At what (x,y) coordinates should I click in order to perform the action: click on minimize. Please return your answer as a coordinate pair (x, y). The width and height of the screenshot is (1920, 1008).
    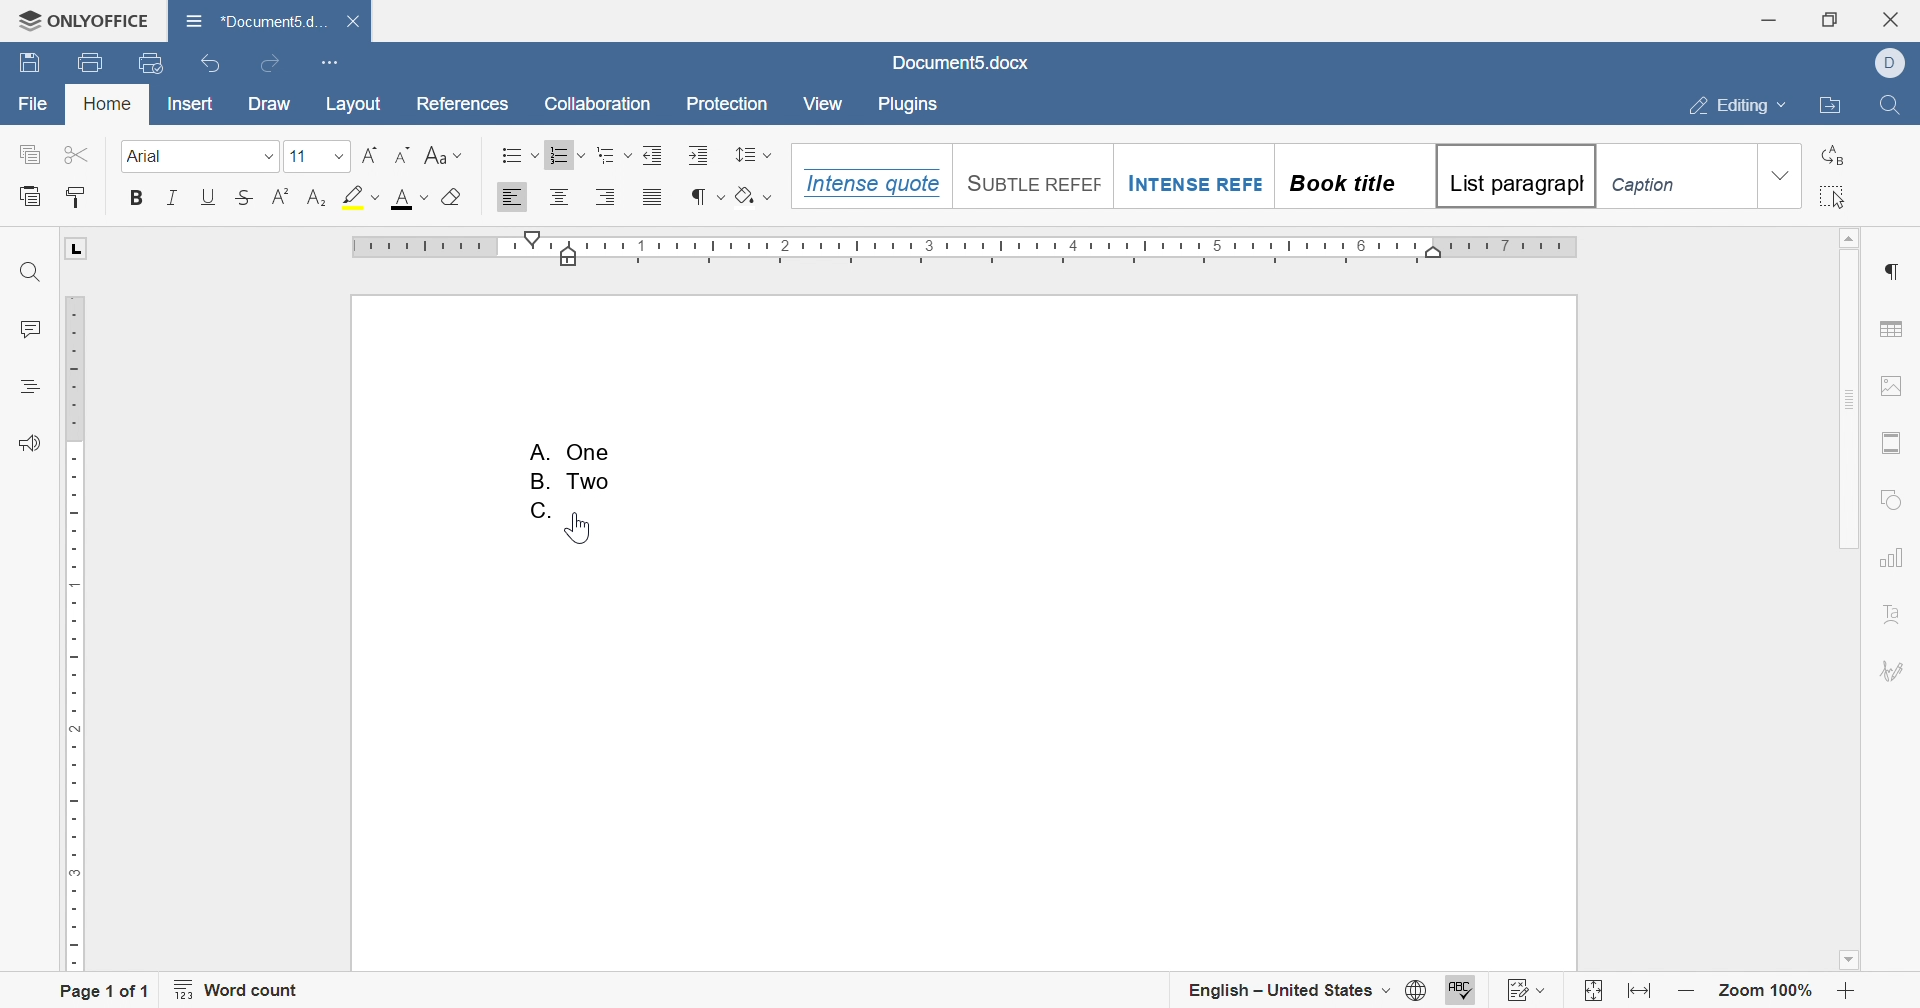
    Looking at the image, I should click on (1768, 18).